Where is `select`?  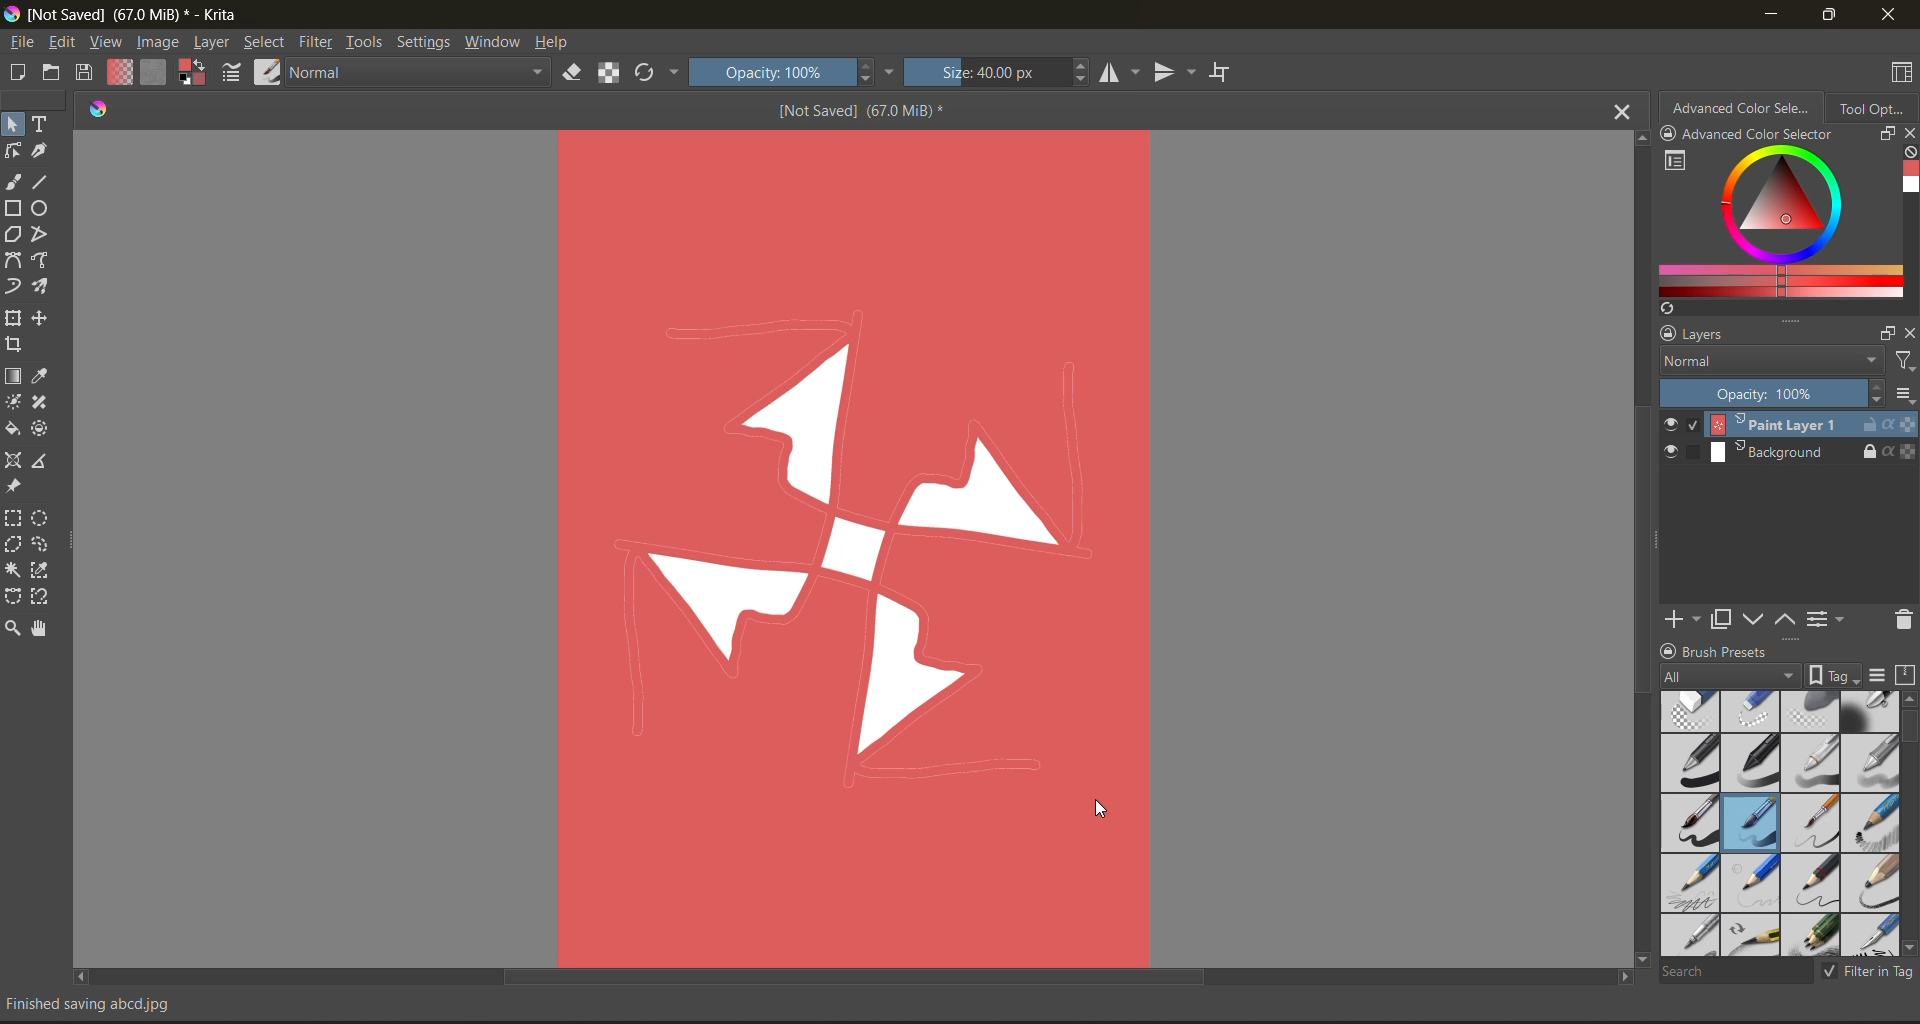
select is located at coordinates (267, 44).